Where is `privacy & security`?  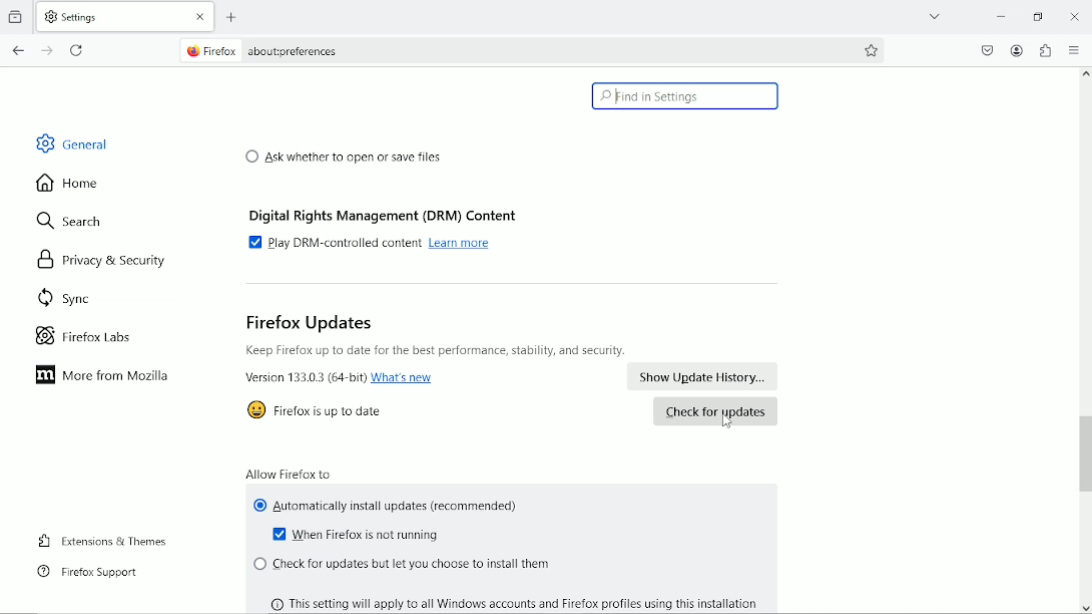
privacy & security is located at coordinates (97, 261).